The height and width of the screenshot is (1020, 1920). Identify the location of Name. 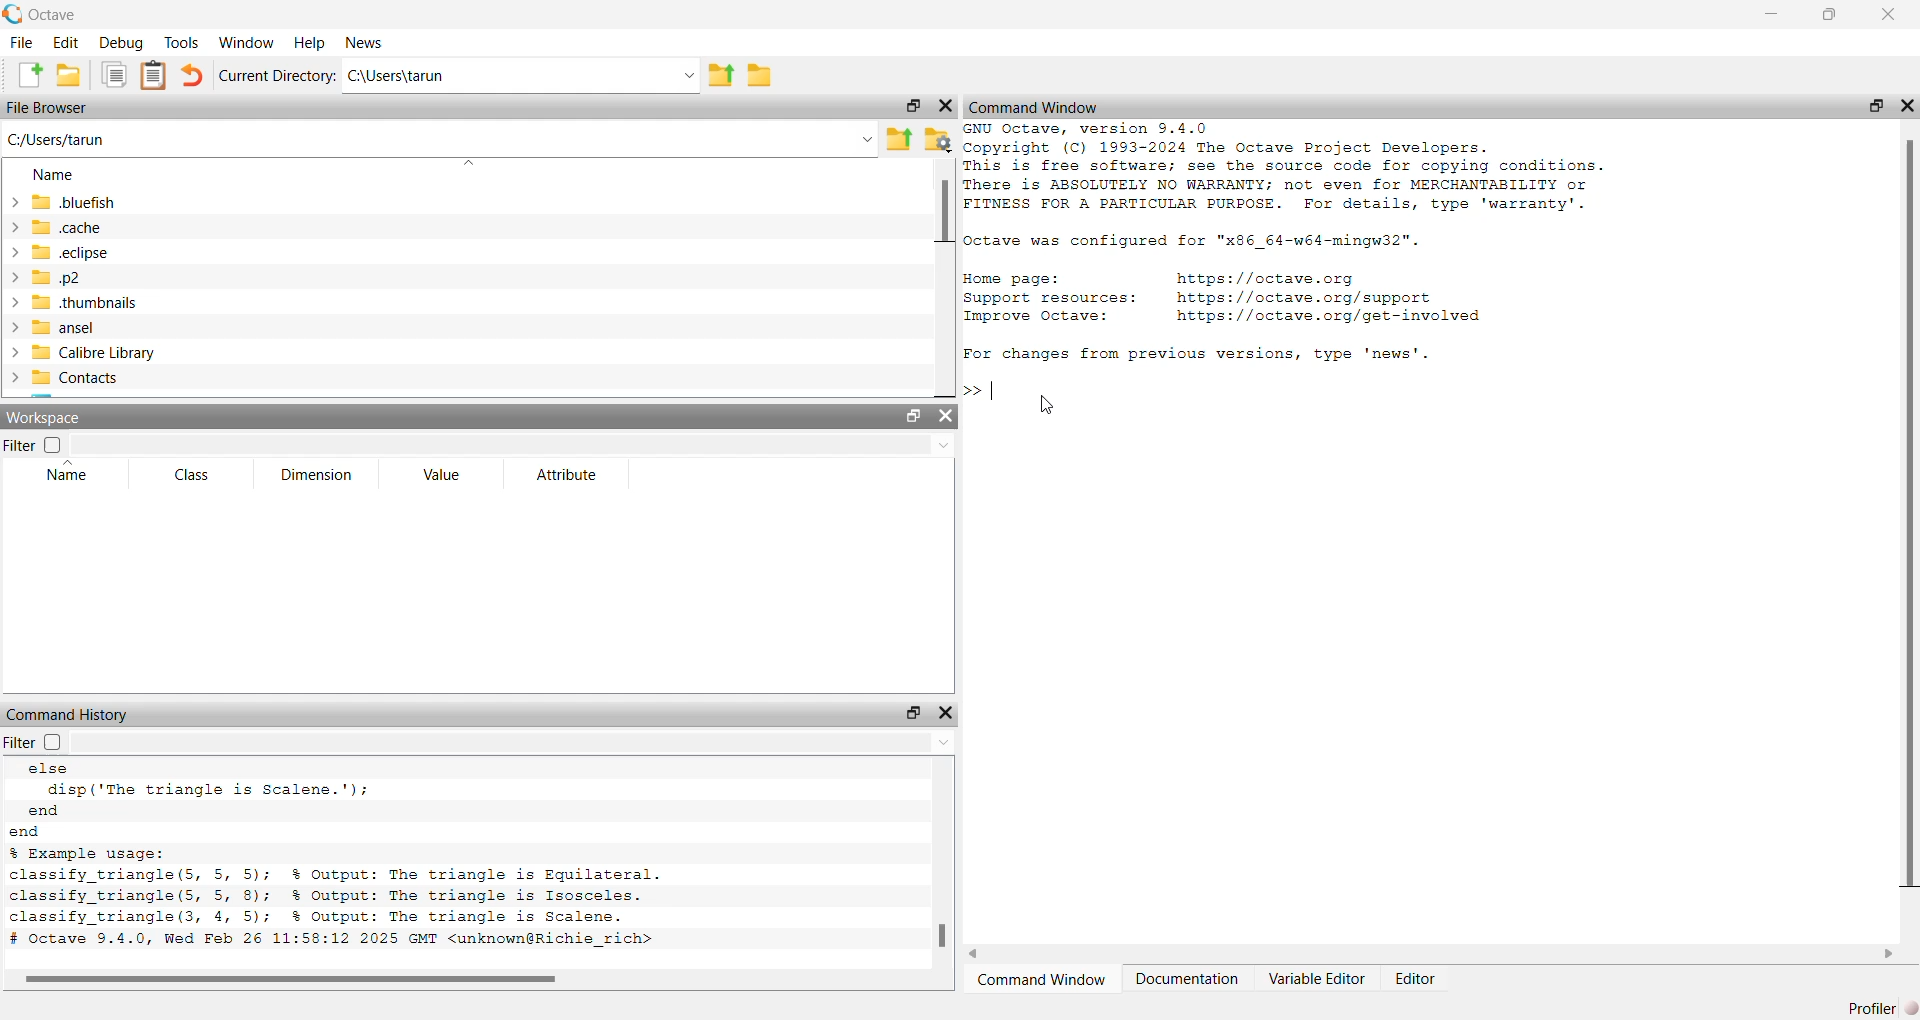
(54, 173).